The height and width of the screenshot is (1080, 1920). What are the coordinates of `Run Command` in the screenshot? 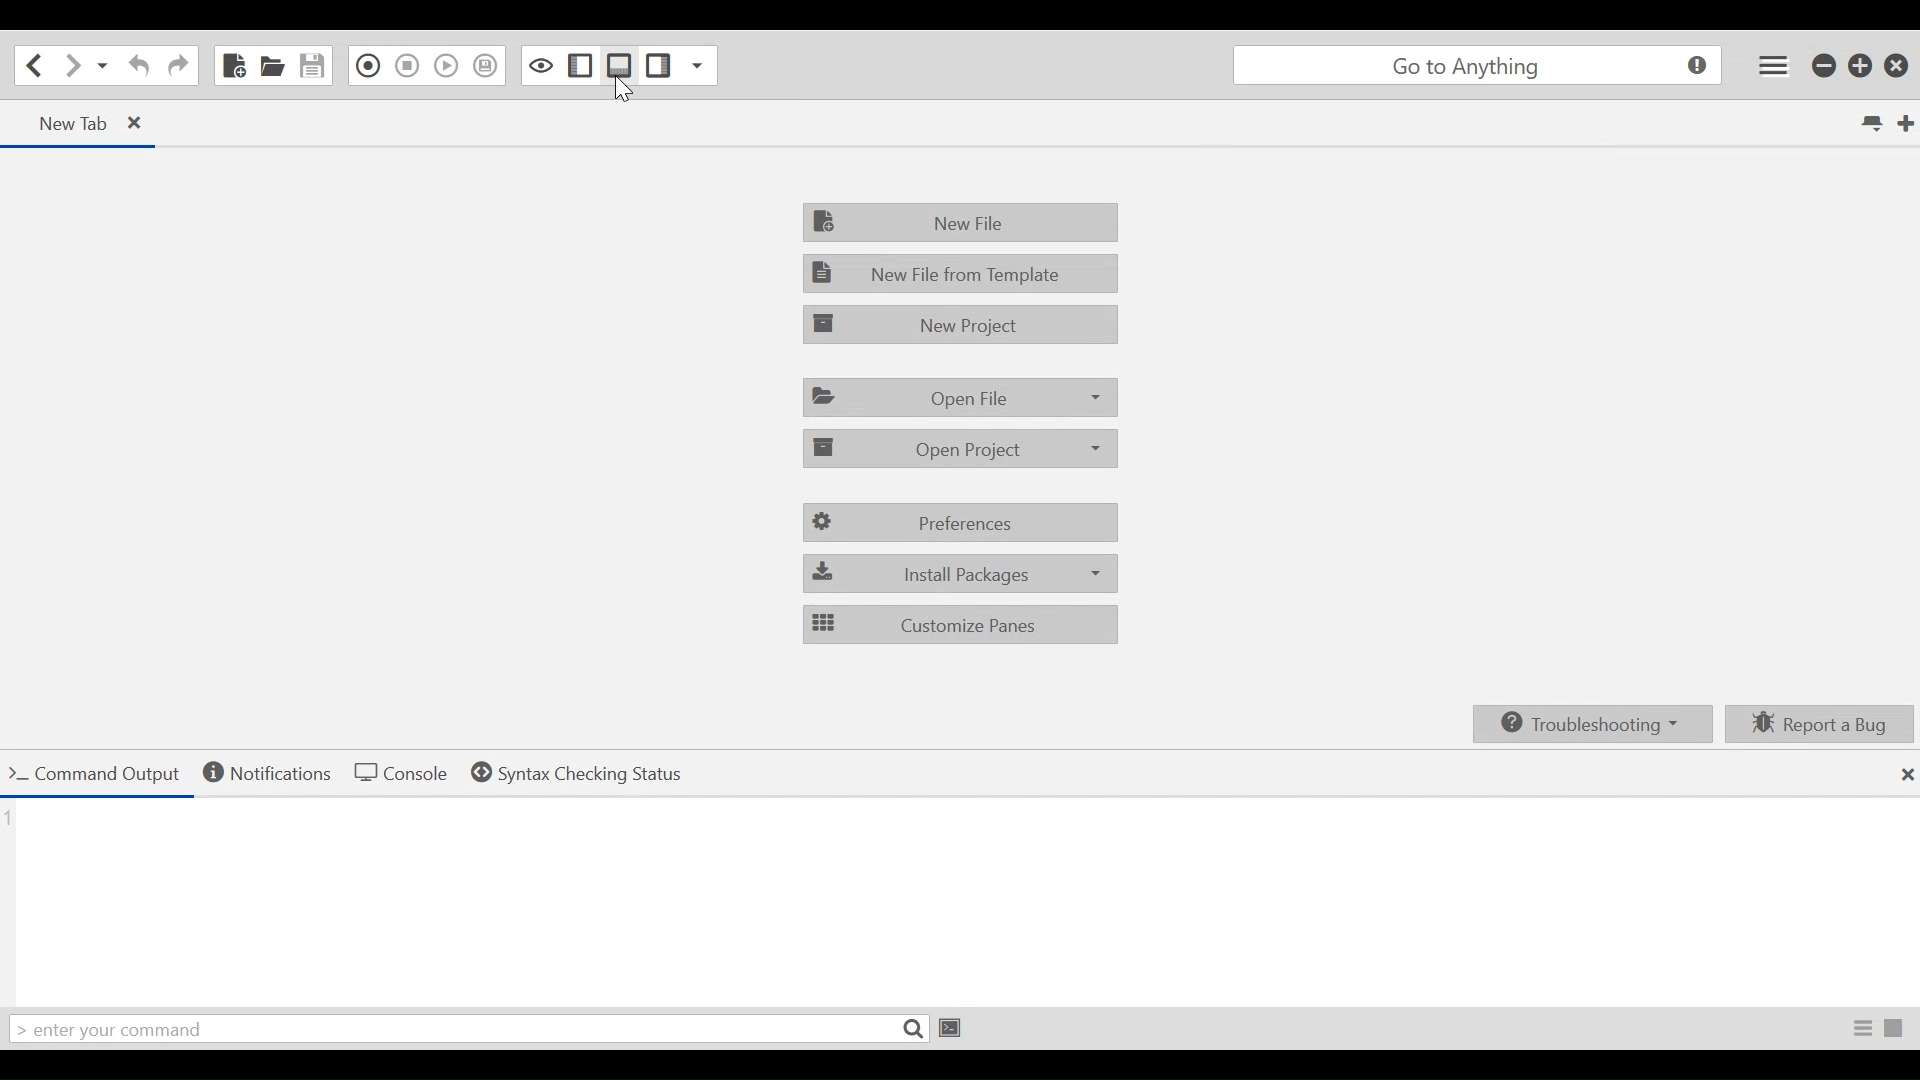 It's located at (949, 1027).